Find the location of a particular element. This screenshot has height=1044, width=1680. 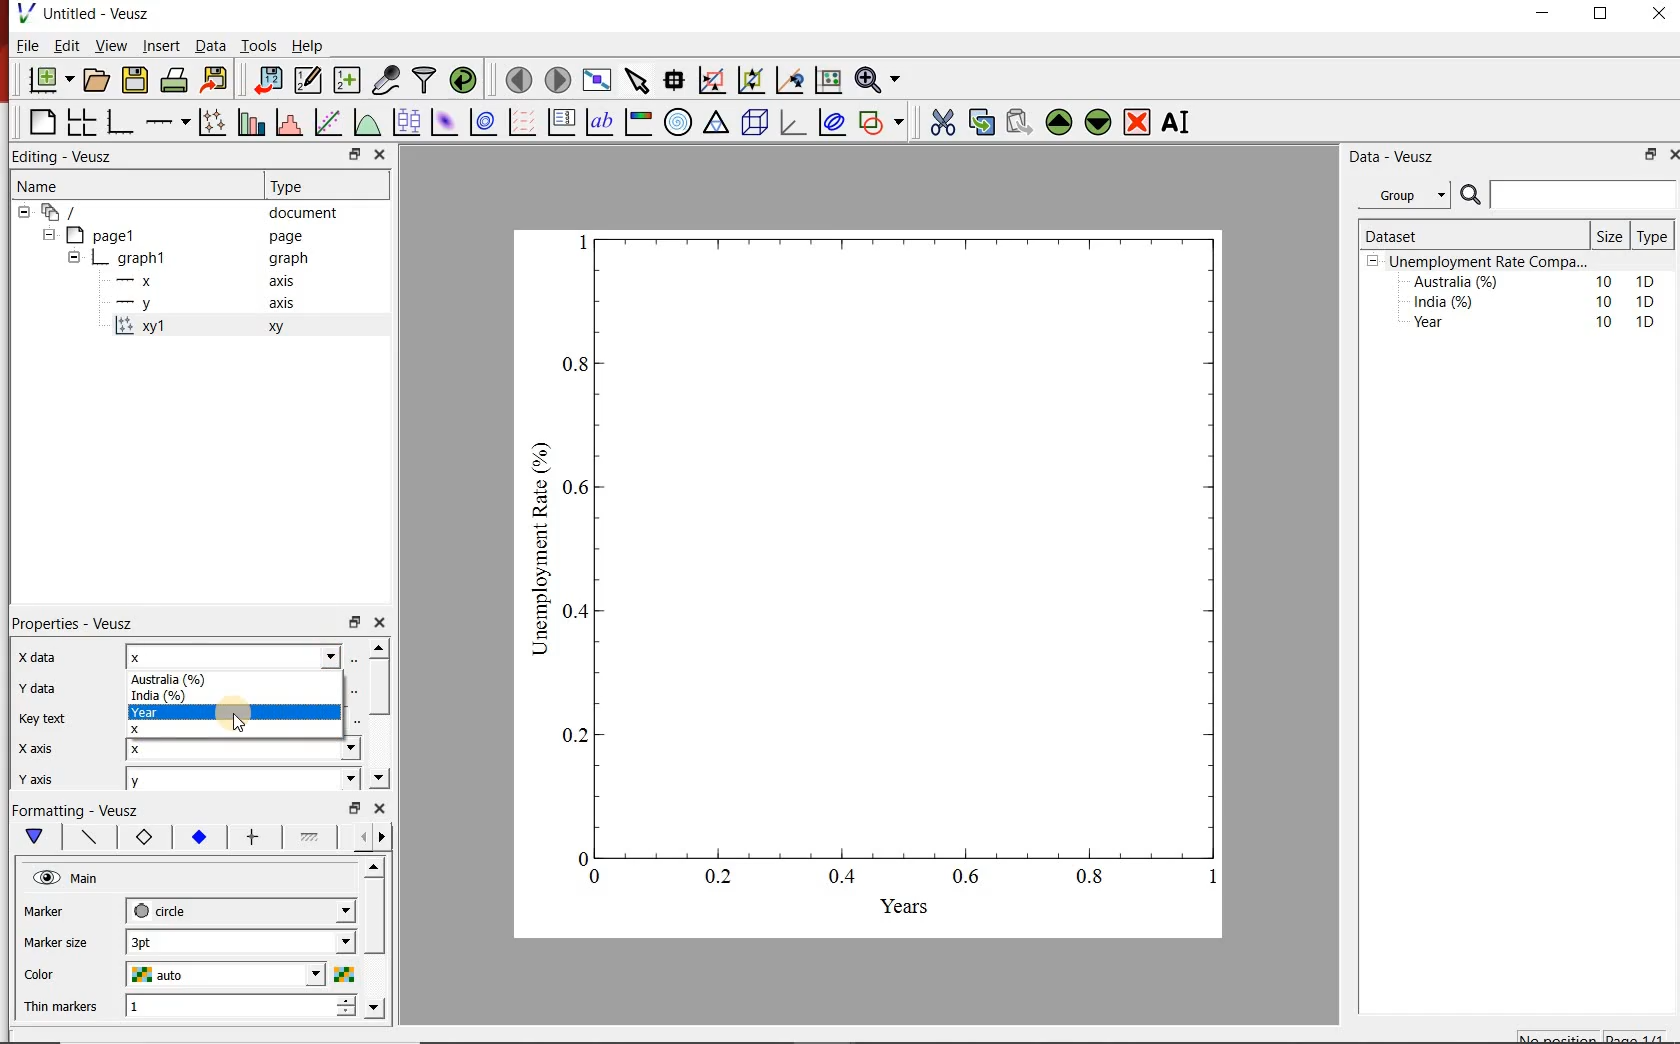

view plot on full screen is located at coordinates (599, 79).